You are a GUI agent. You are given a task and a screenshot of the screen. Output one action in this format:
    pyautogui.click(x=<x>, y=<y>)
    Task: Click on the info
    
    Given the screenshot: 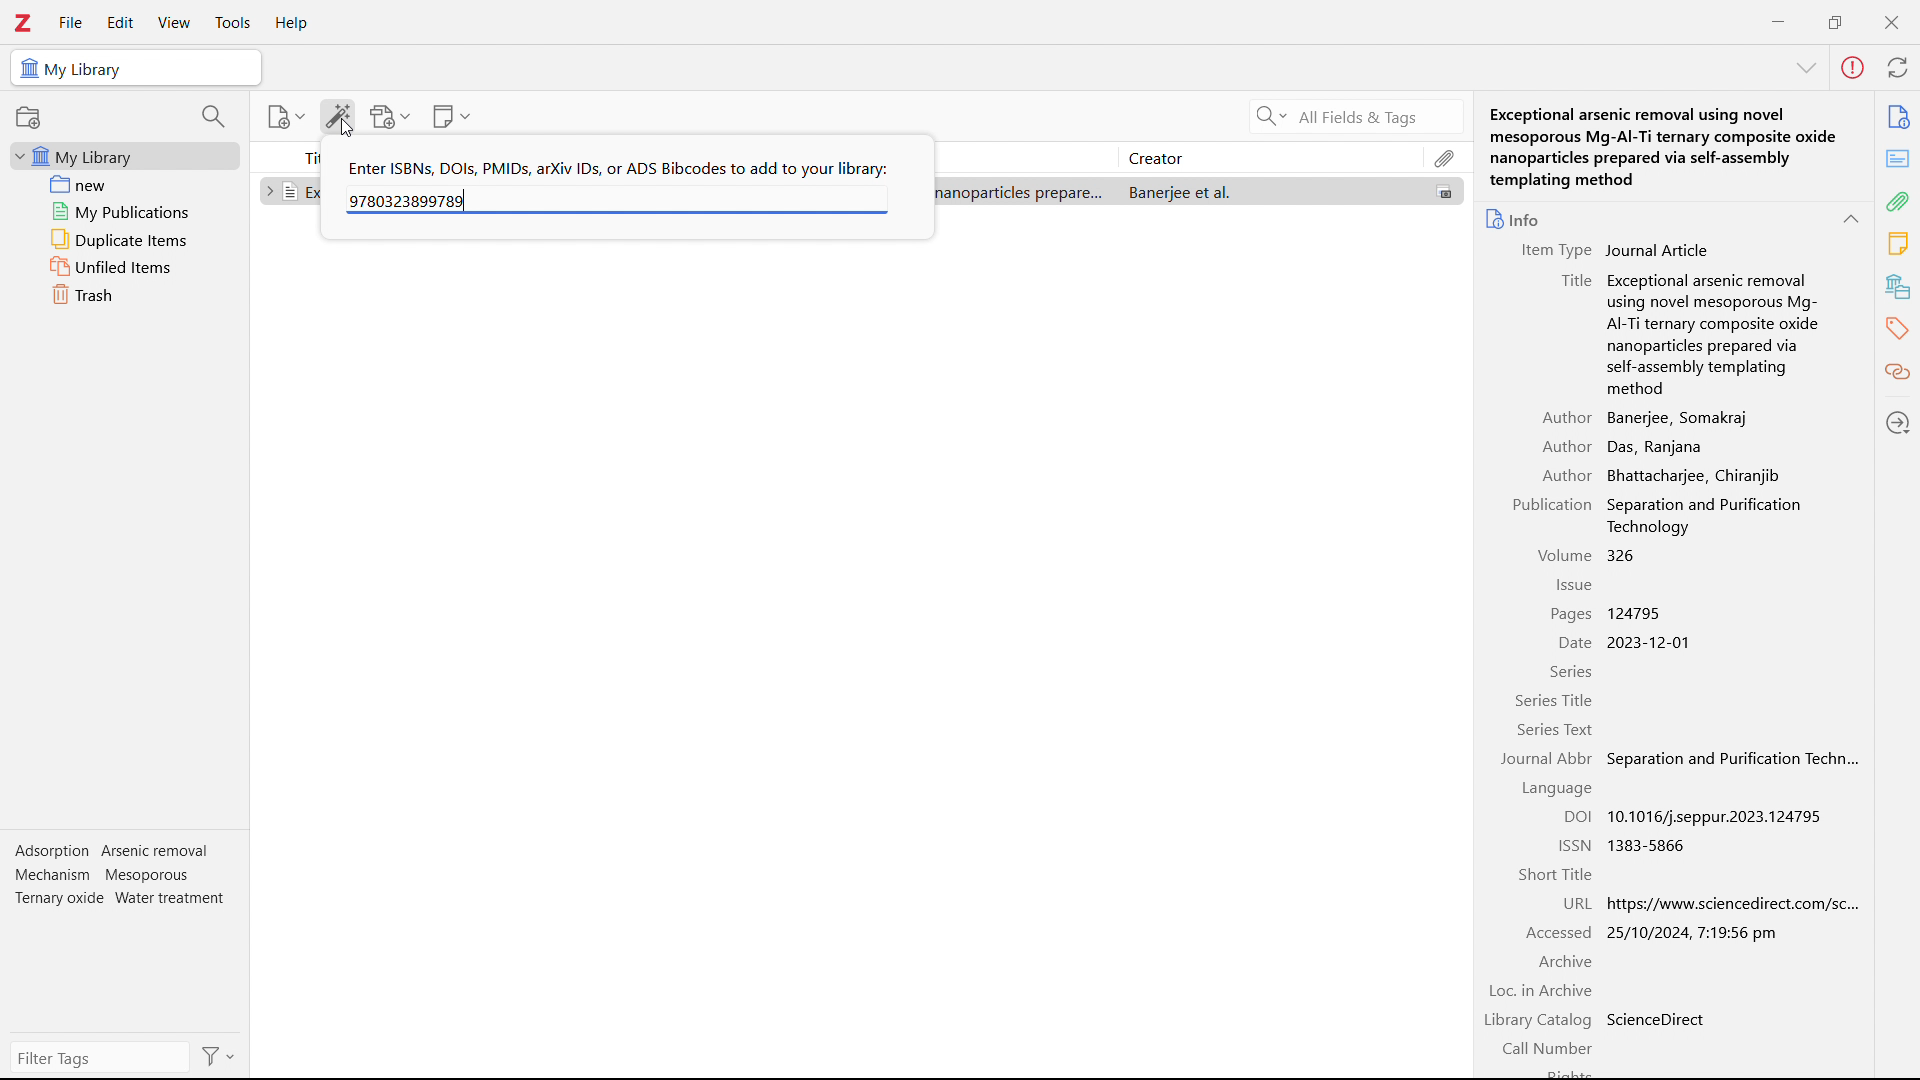 What is the action you would take?
    pyautogui.click(x=1515, y=218)
    